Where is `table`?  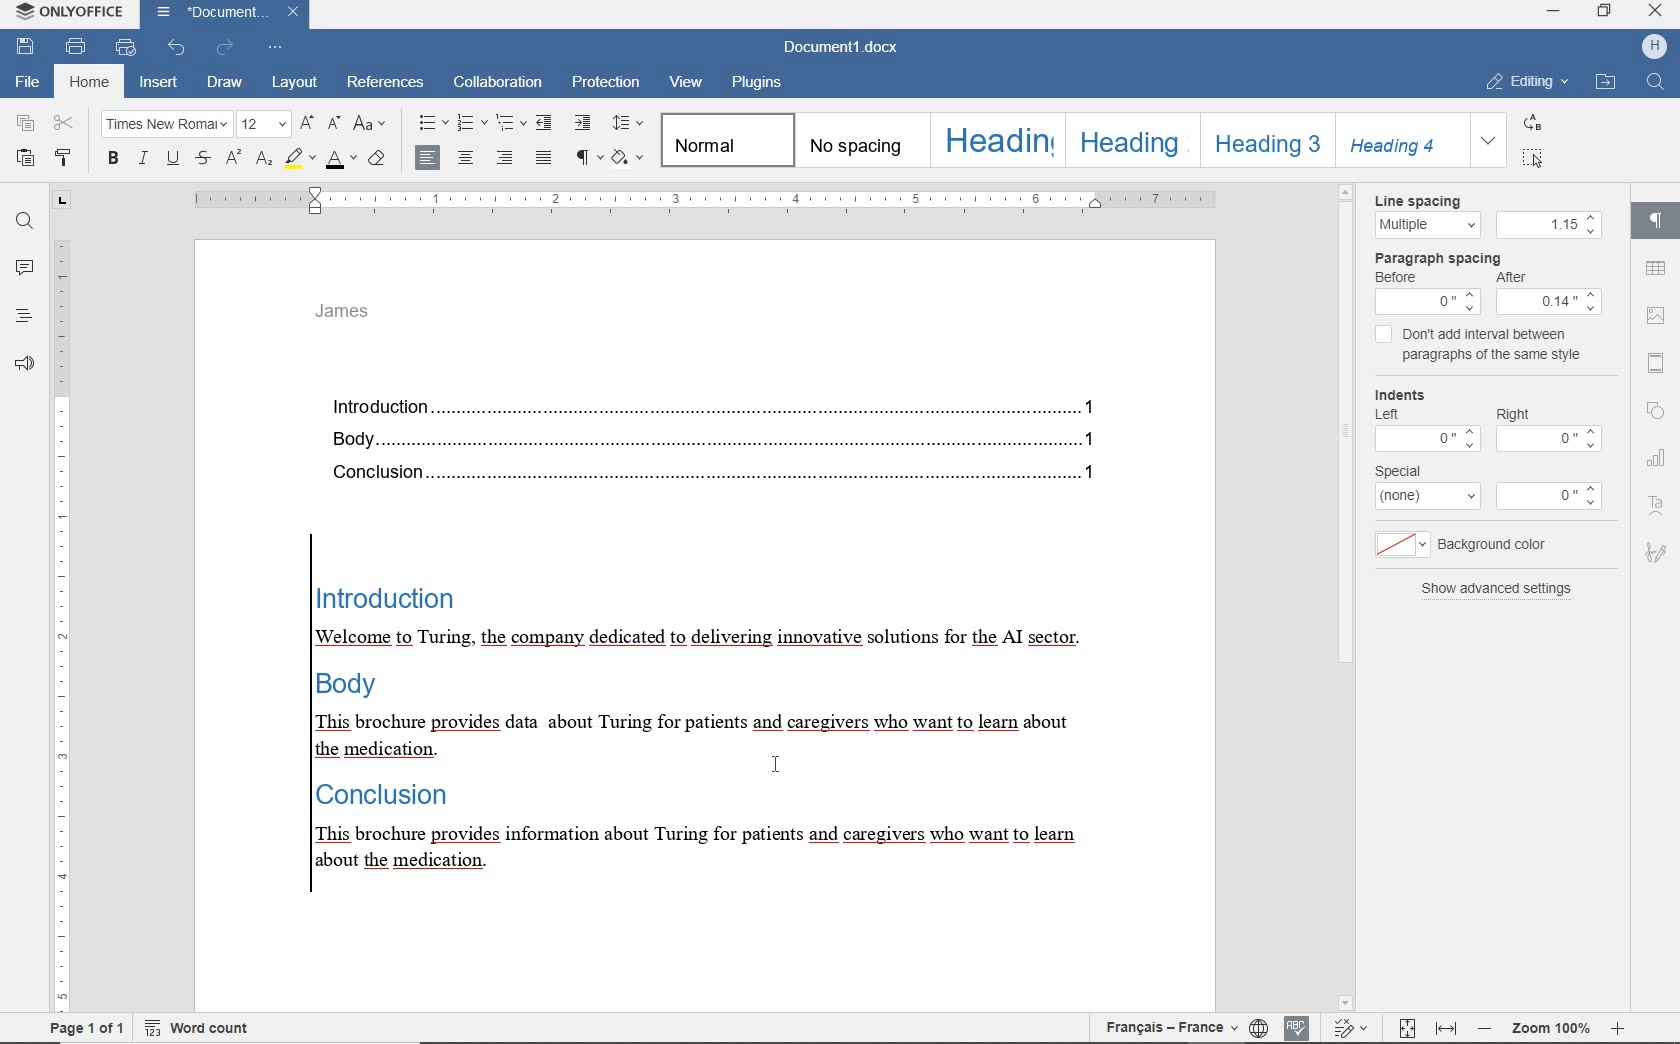
table is located at coordinates (1656, 271).